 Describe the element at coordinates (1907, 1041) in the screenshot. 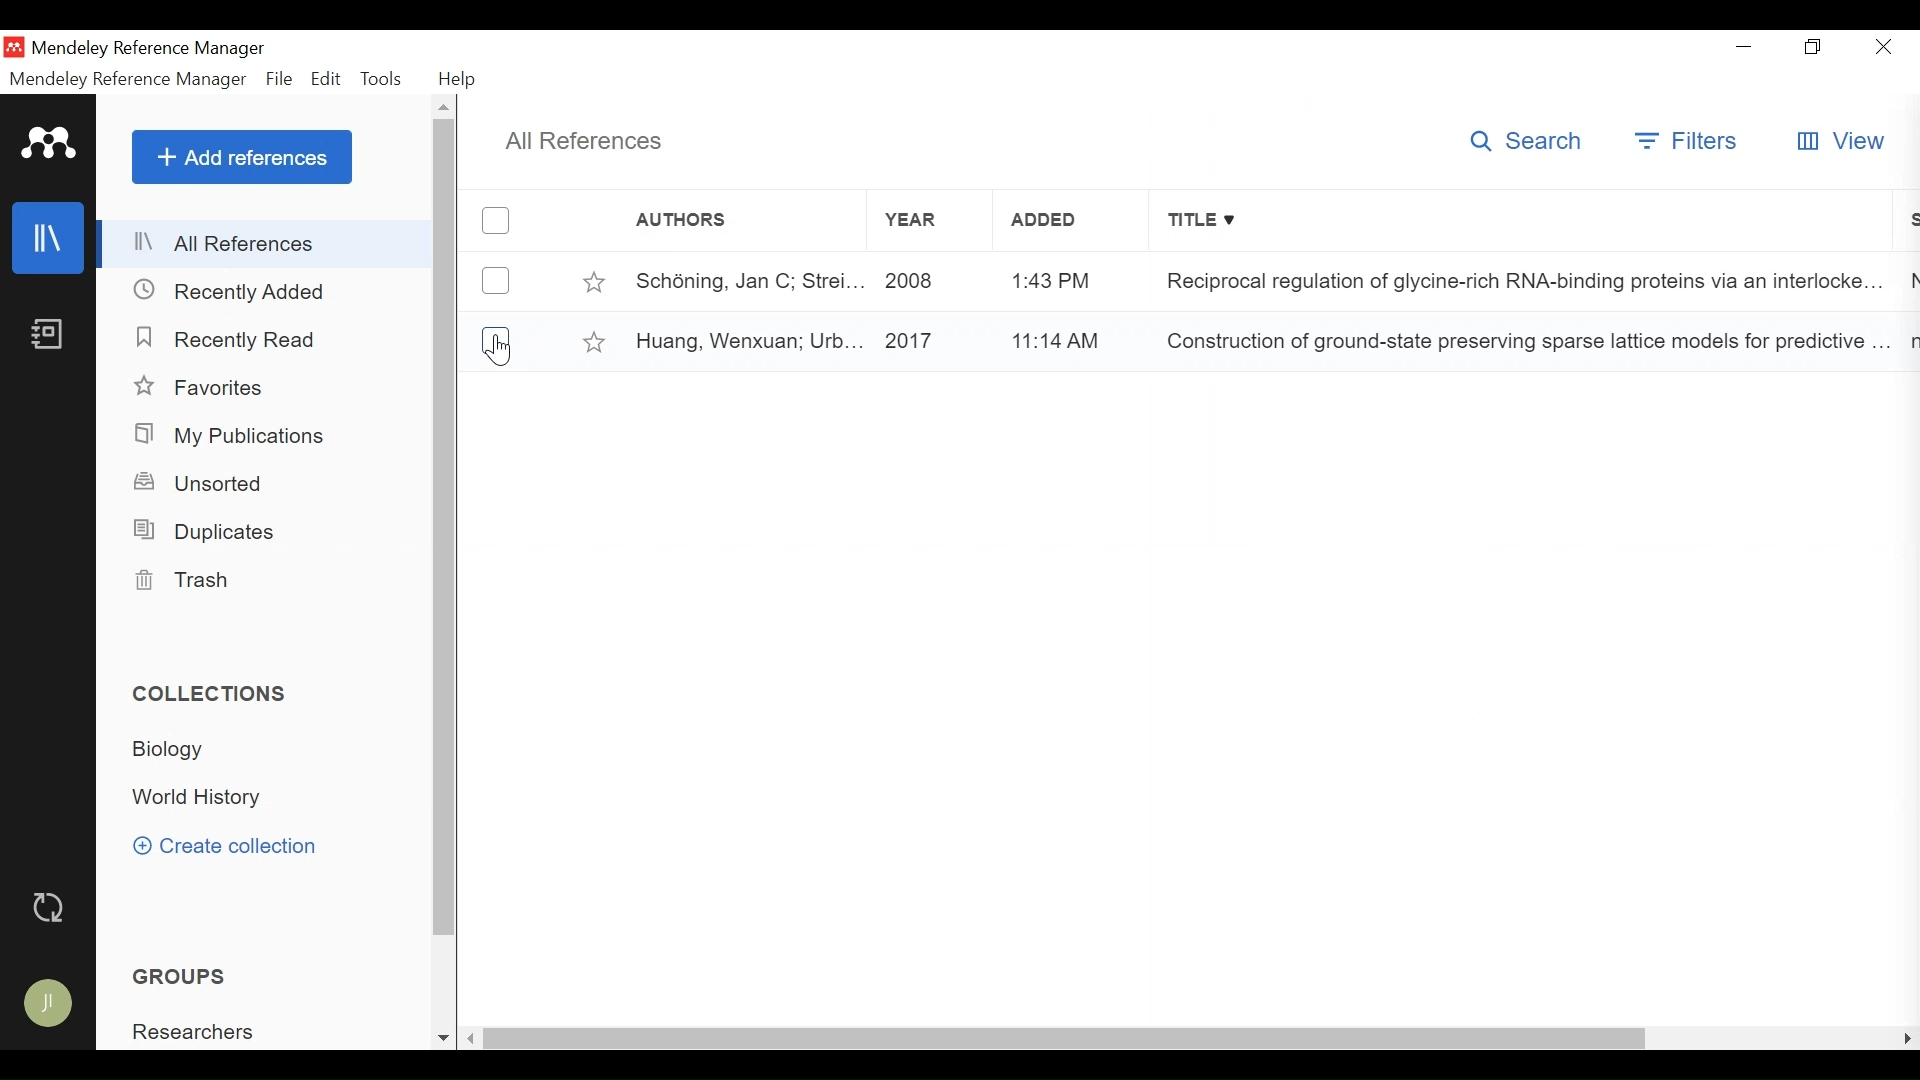

I see `Scroll Right` at that location.